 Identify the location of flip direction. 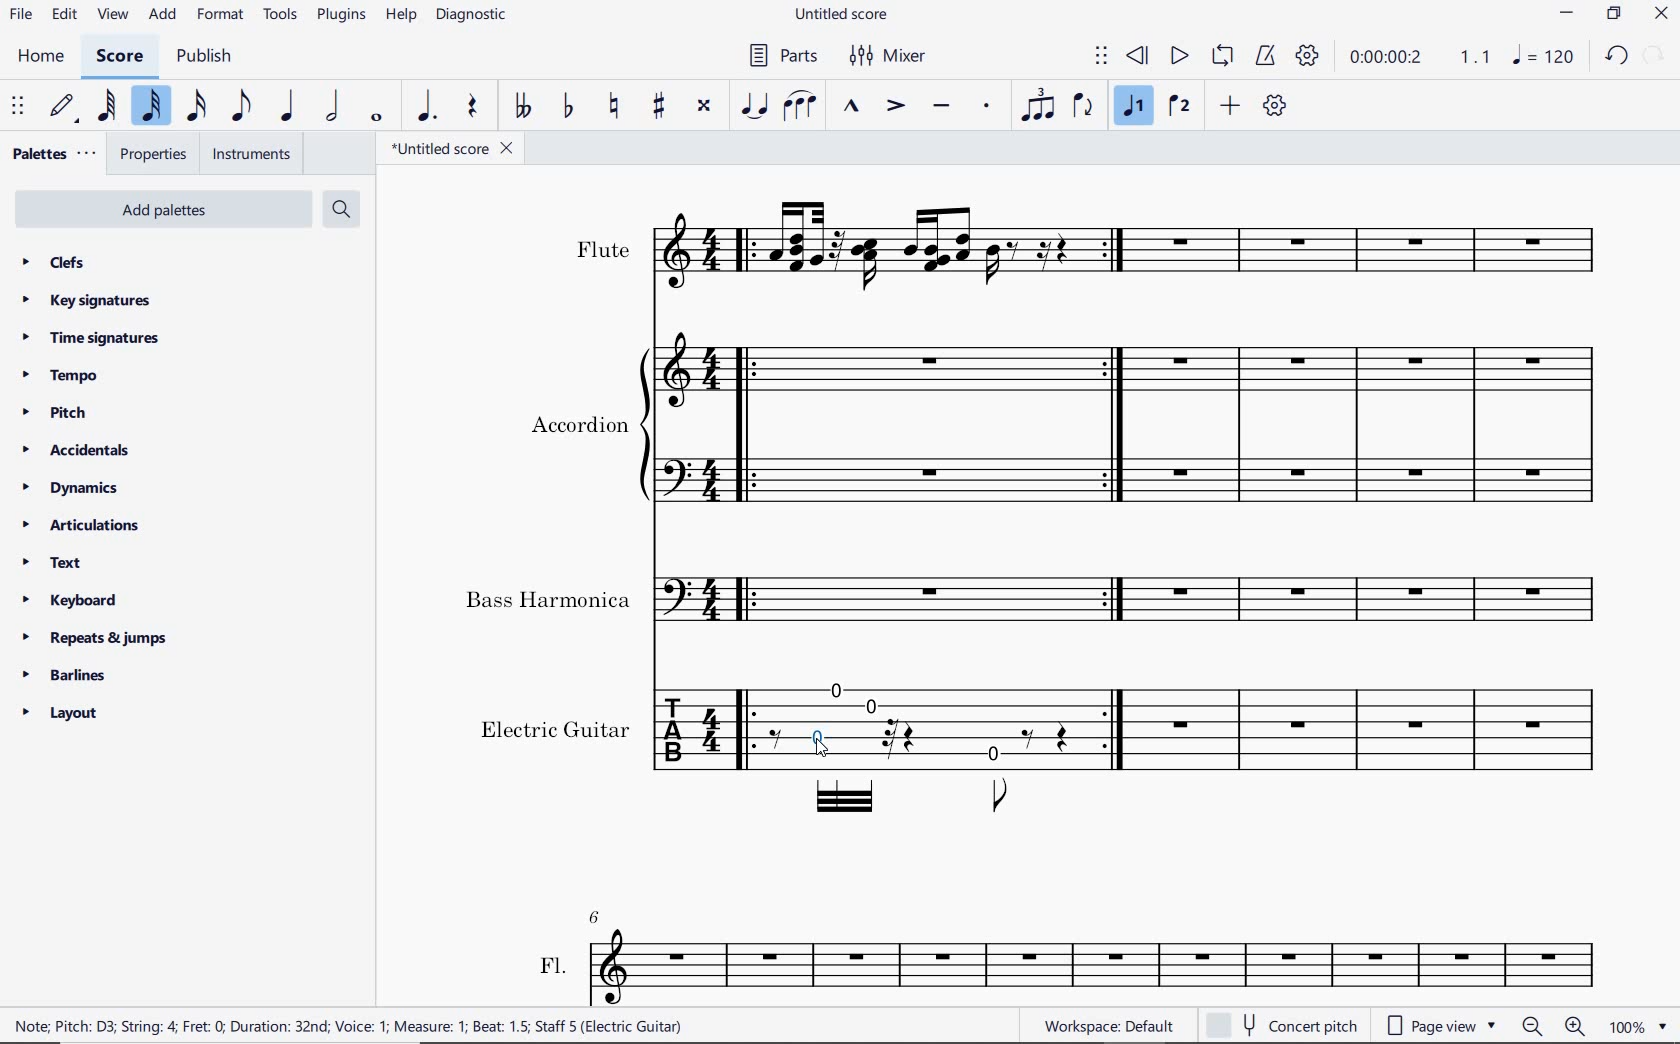
(1084, 106).